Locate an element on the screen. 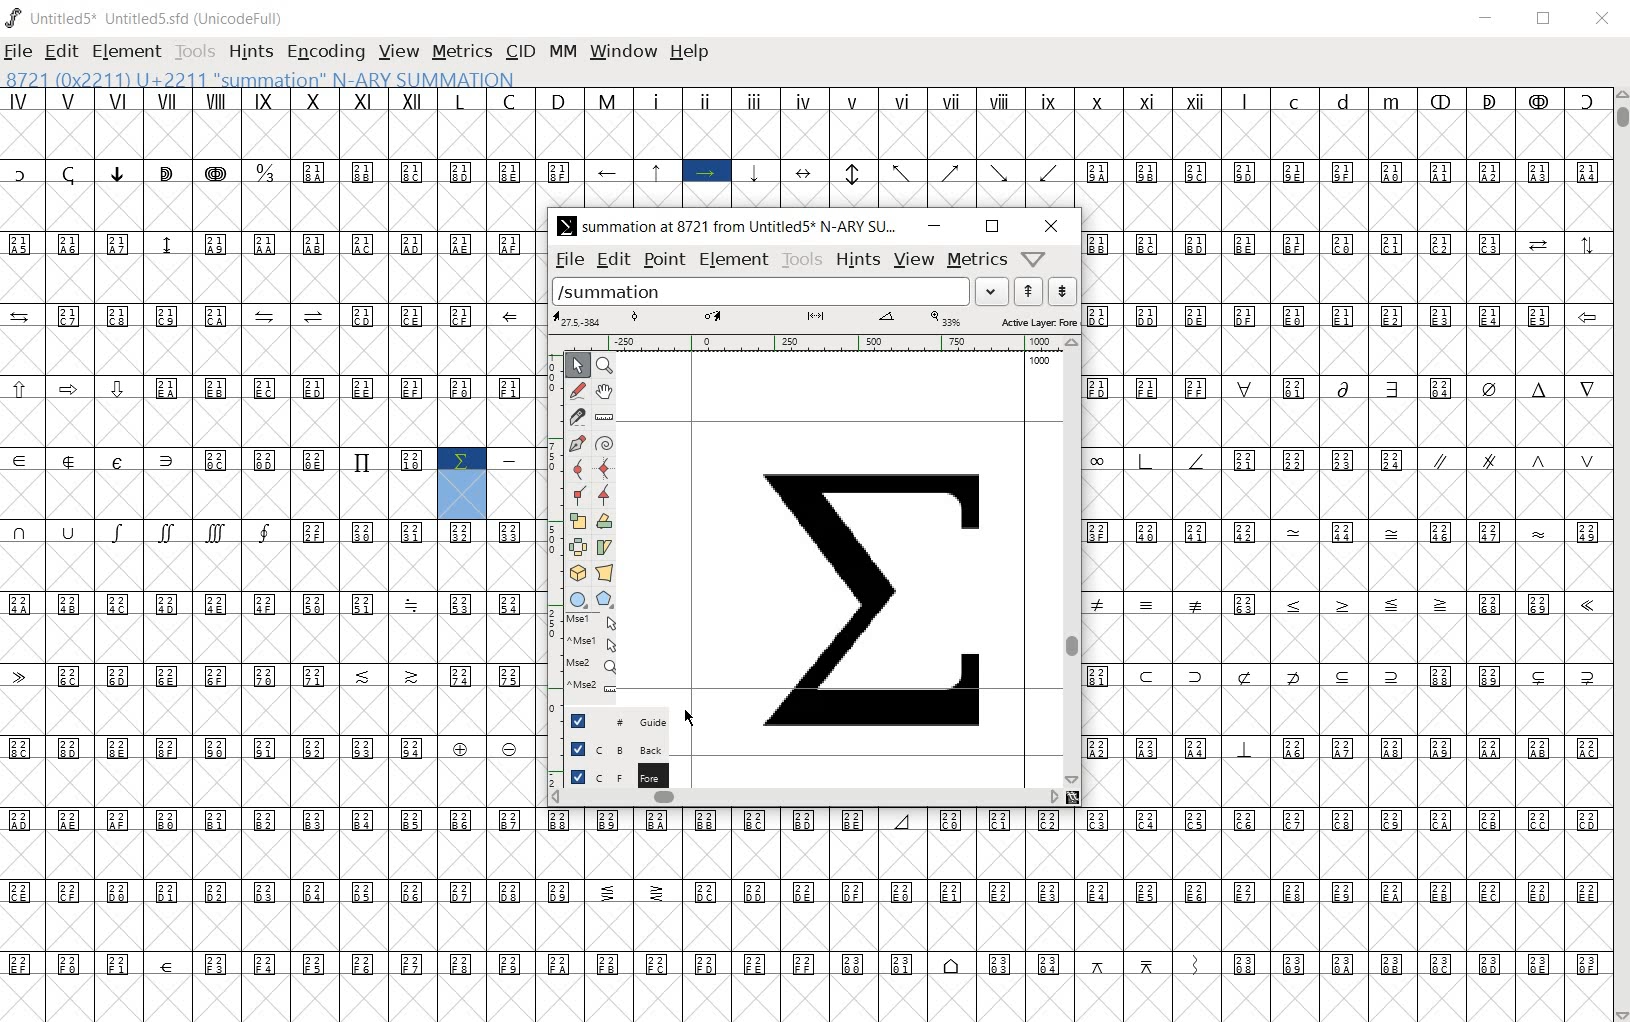 Image resolution: width=1630 pixels, height=1022 pixels. perform a perspective transformation on the selection is located at coordinates (606, 574).